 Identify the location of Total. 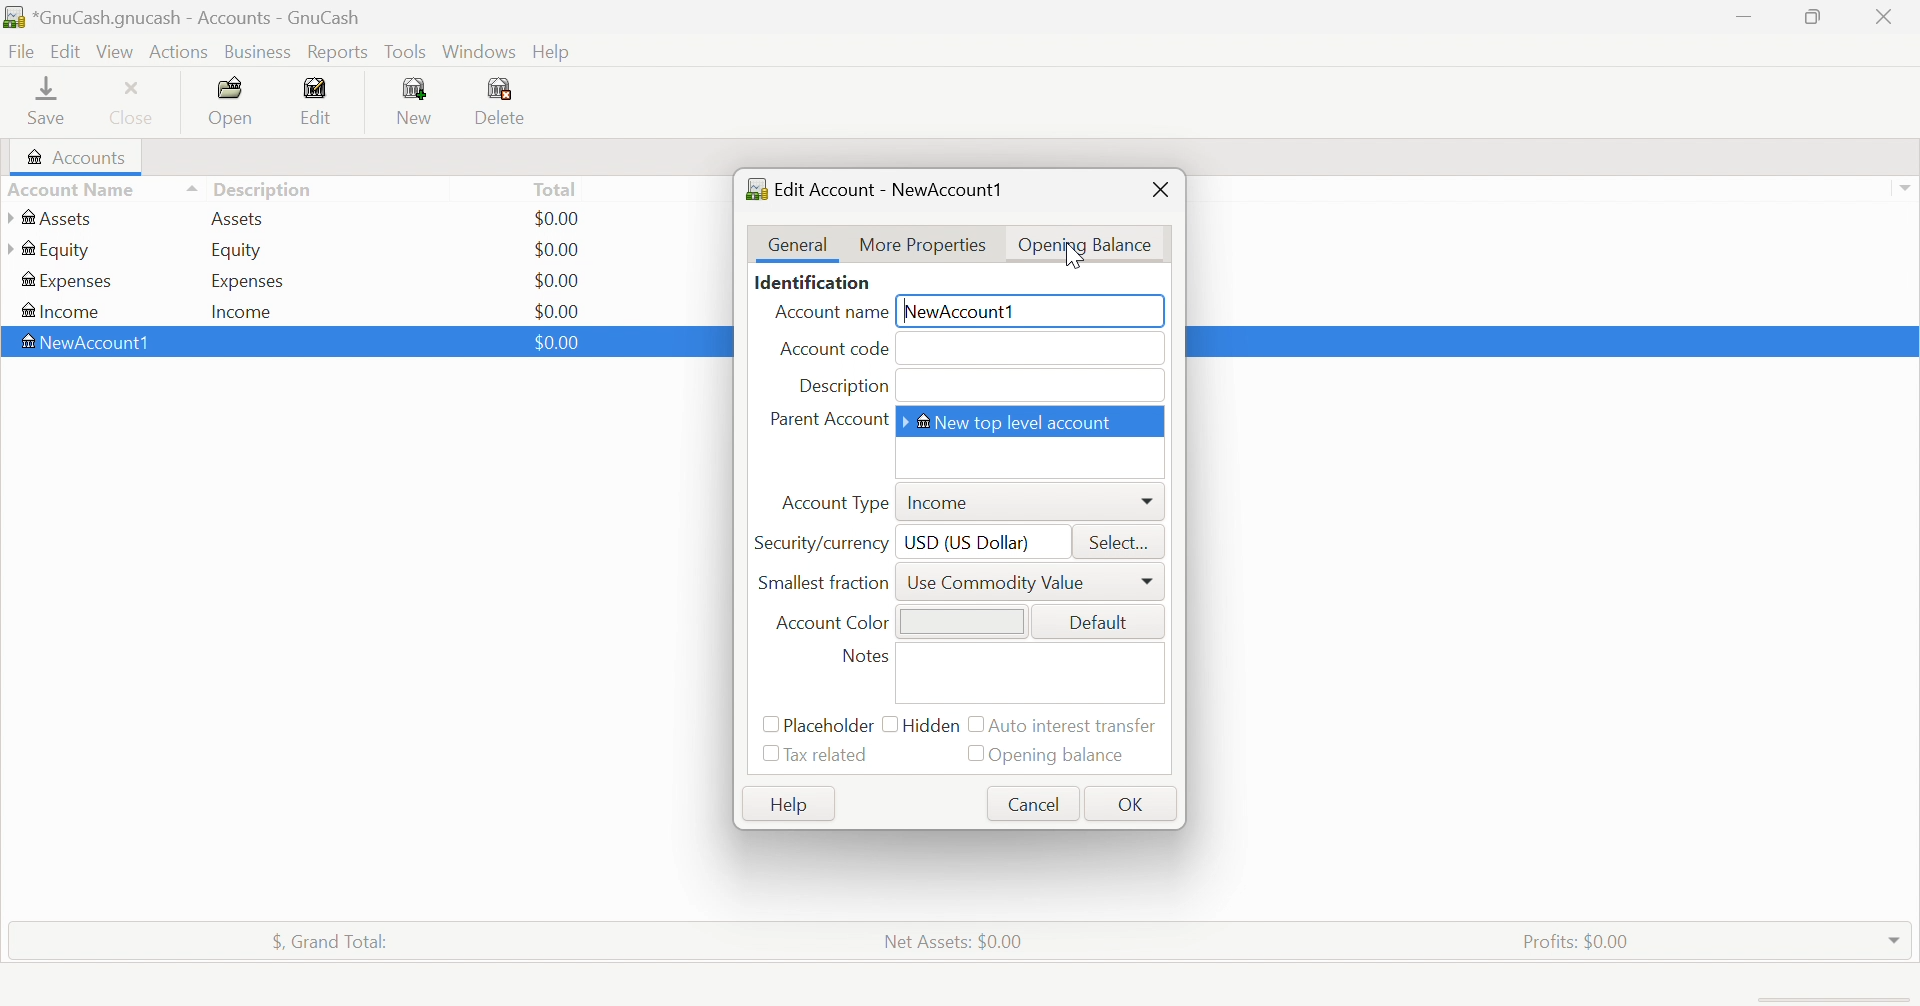
(556, 188).